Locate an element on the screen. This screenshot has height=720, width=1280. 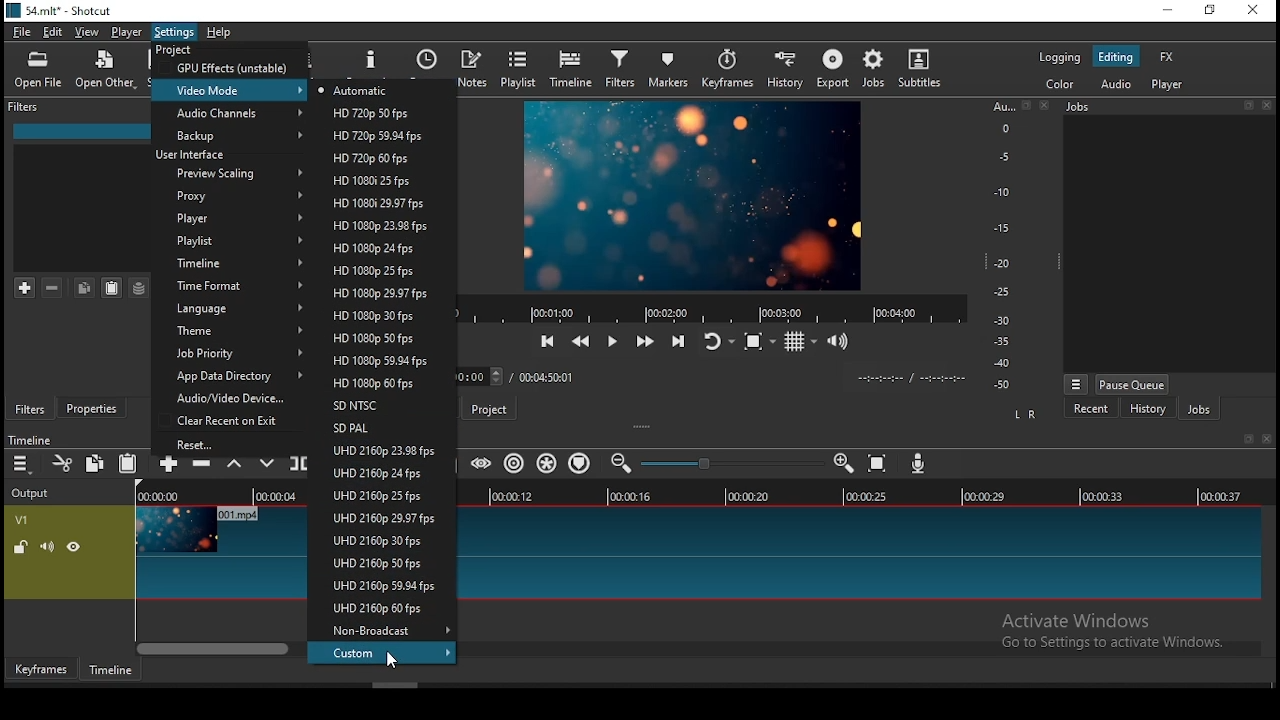
00:00:16 is located at coordinates (631, 496).